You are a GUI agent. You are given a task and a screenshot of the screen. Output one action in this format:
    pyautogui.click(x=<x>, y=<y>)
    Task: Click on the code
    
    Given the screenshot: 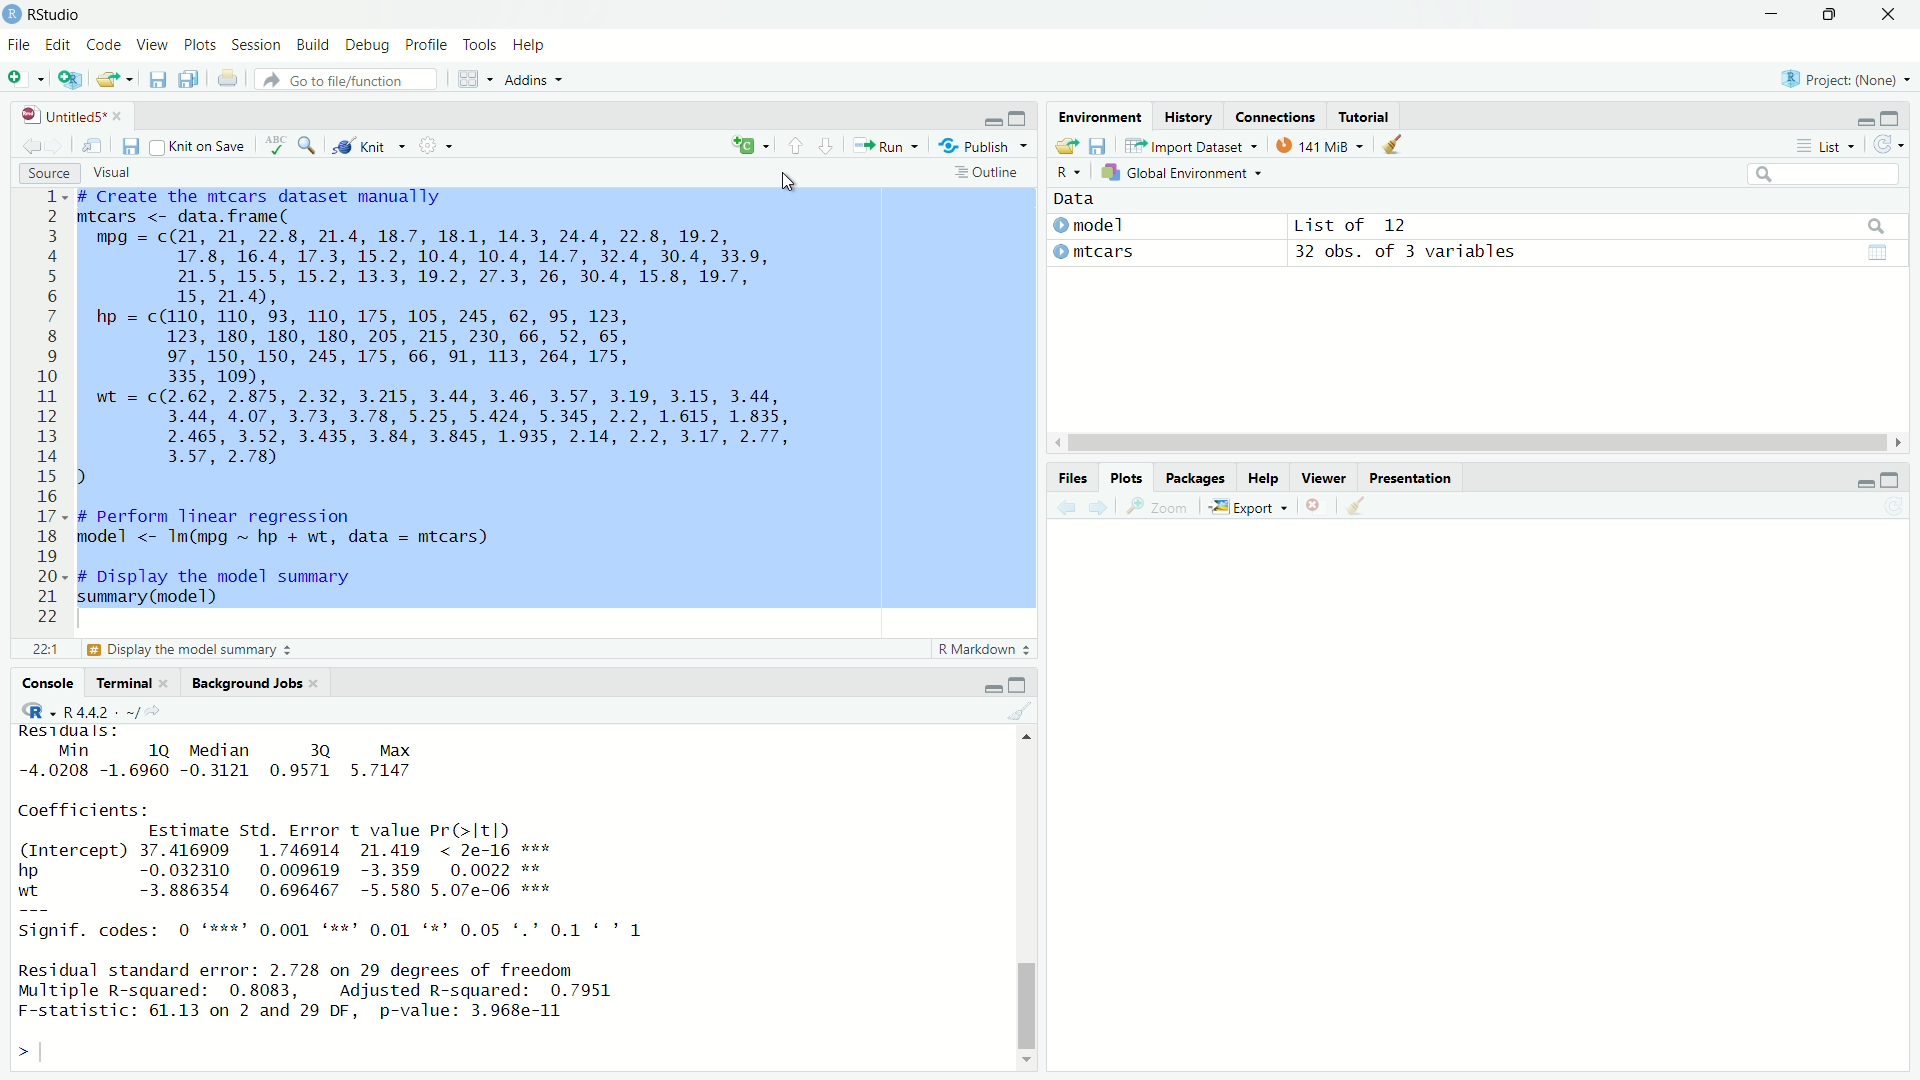 What is the action you would take?
    pyautogui.click(x=106, y=45)
    